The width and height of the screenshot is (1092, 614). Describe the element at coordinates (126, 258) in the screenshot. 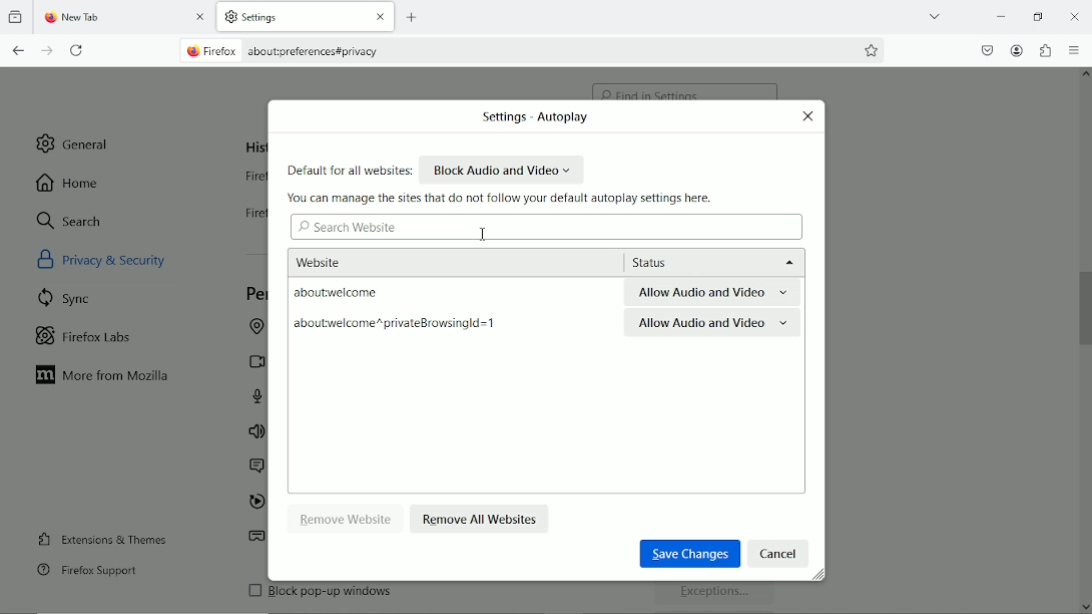

I see `privacy & security` at that location.